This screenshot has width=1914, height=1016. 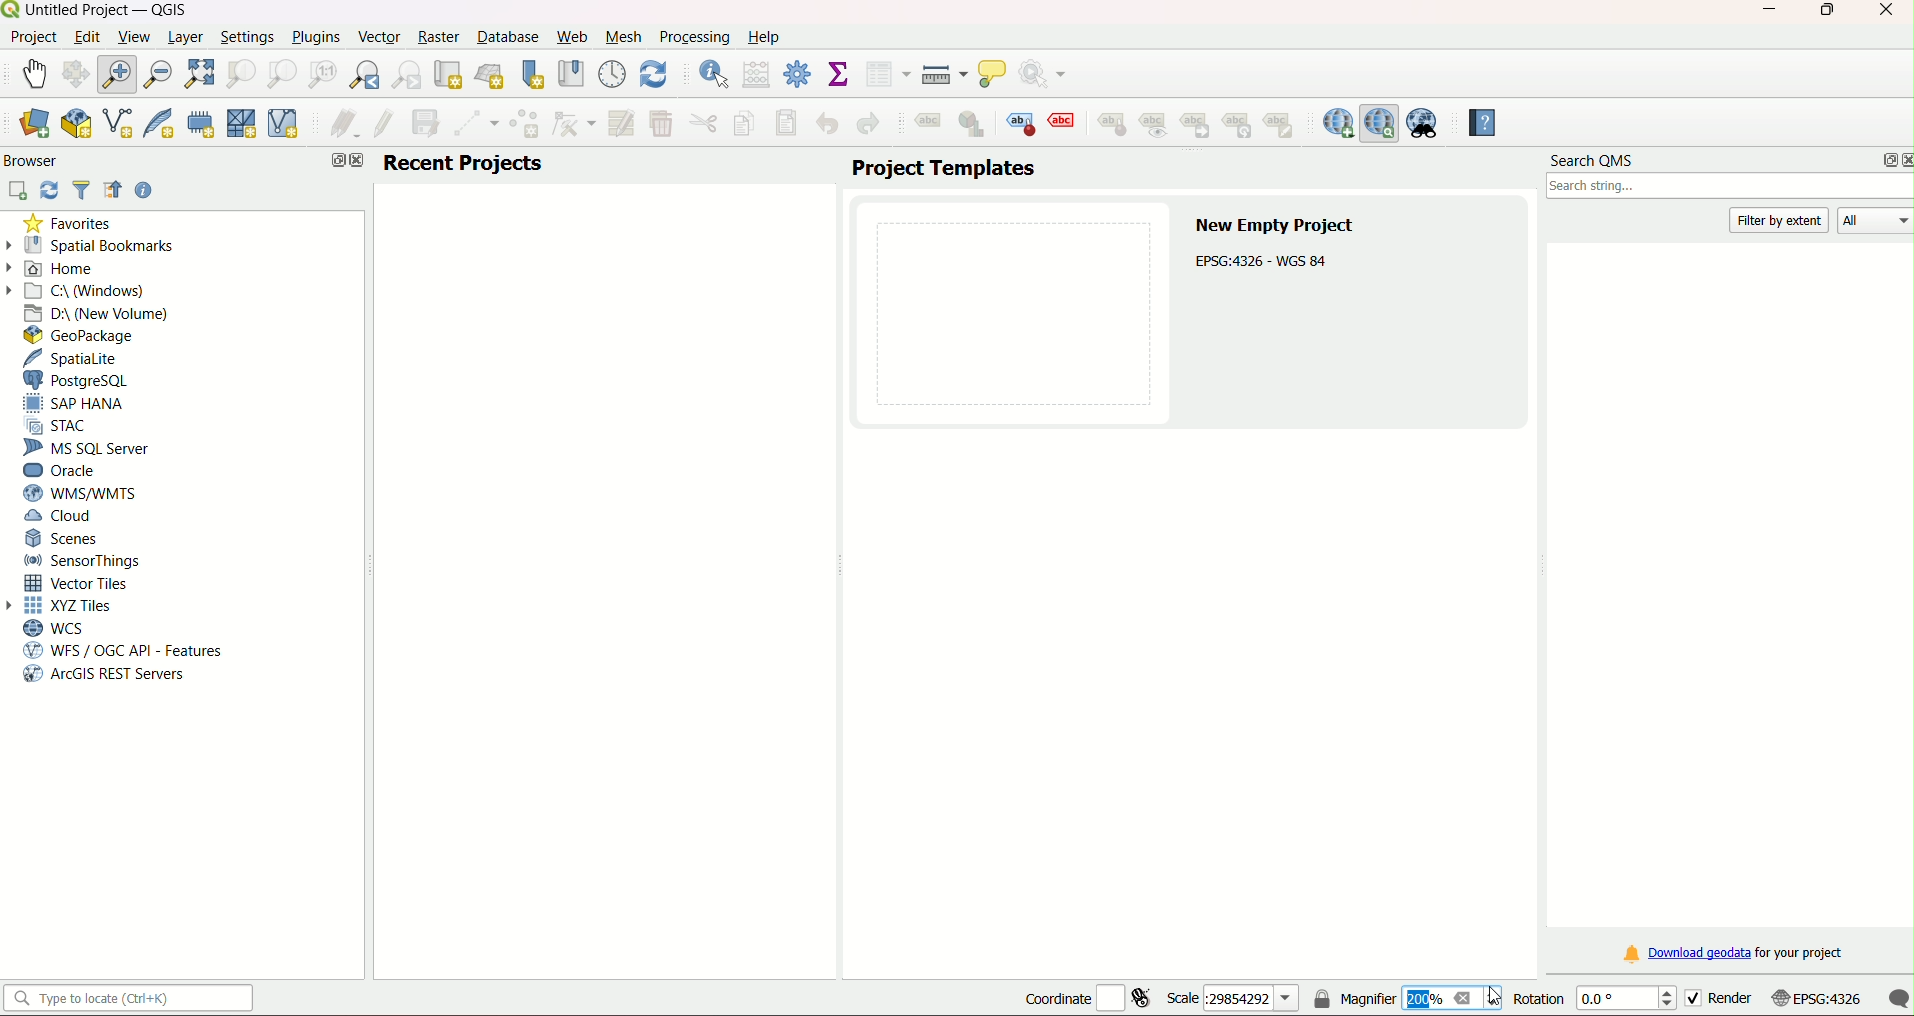 What do you see at coordinates (78, 74) in the screenshot?
I see `pan the canvas` at bounding box center [78, 74].